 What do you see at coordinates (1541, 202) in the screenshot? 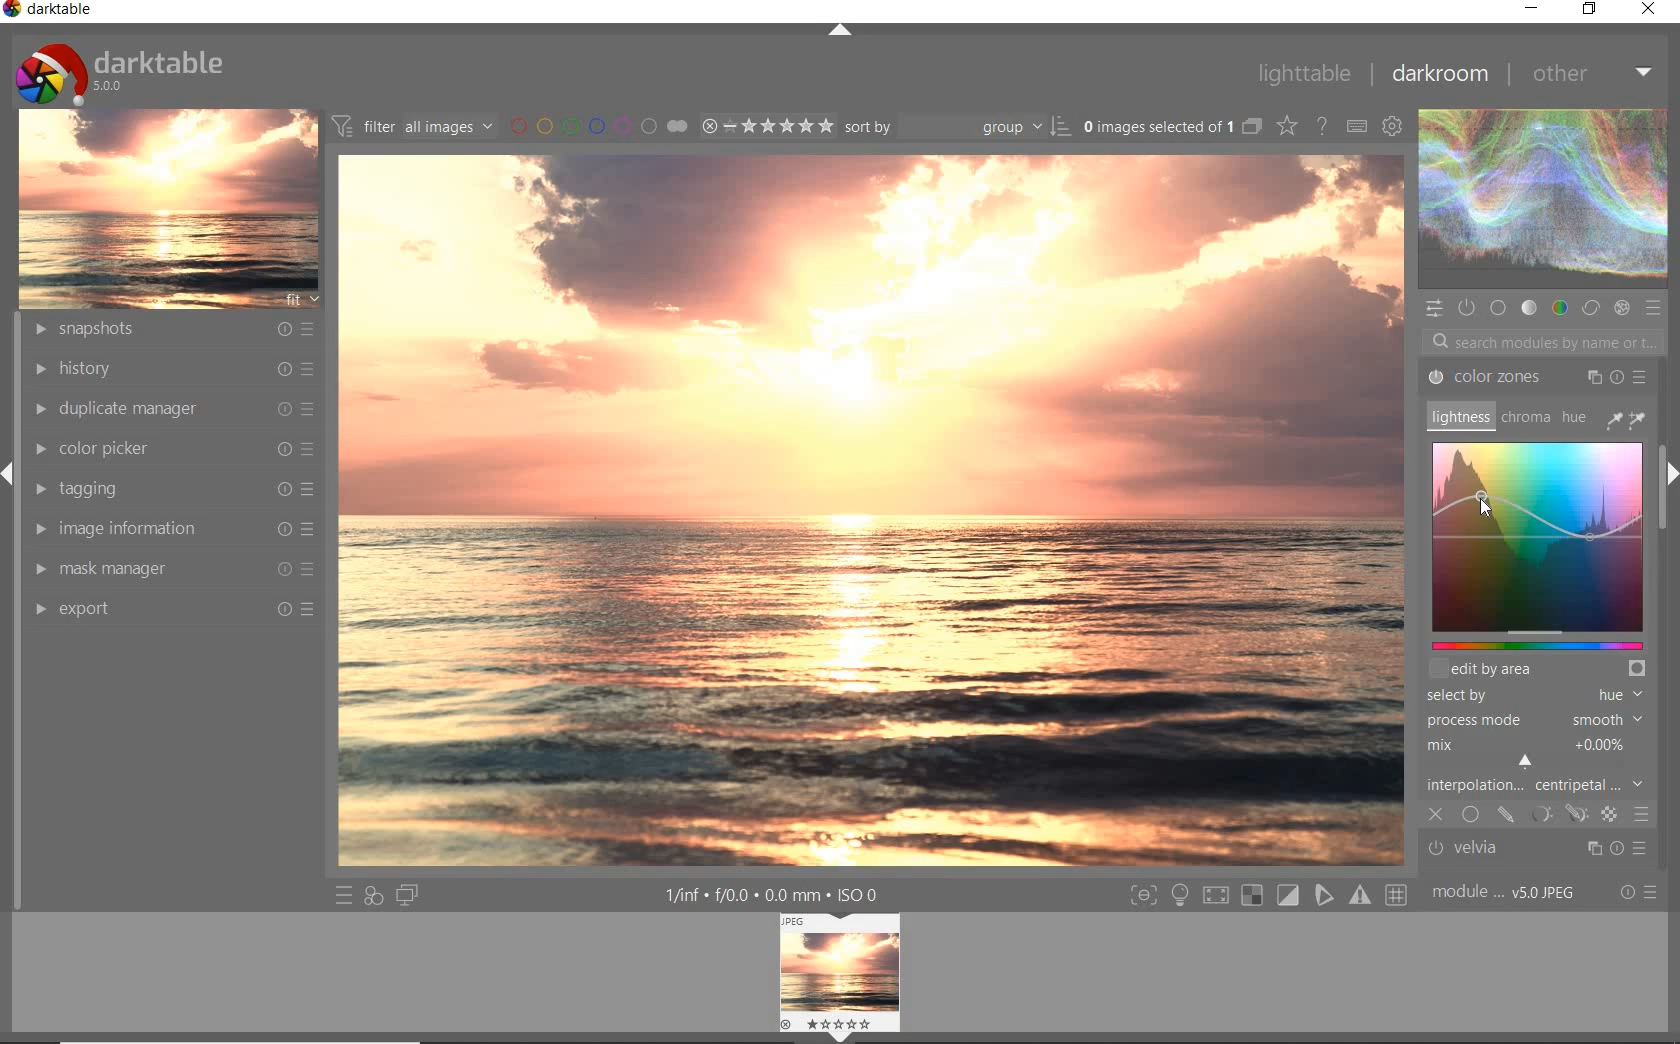
I see `WAVE FORM` at bounding box center [1541, 202].